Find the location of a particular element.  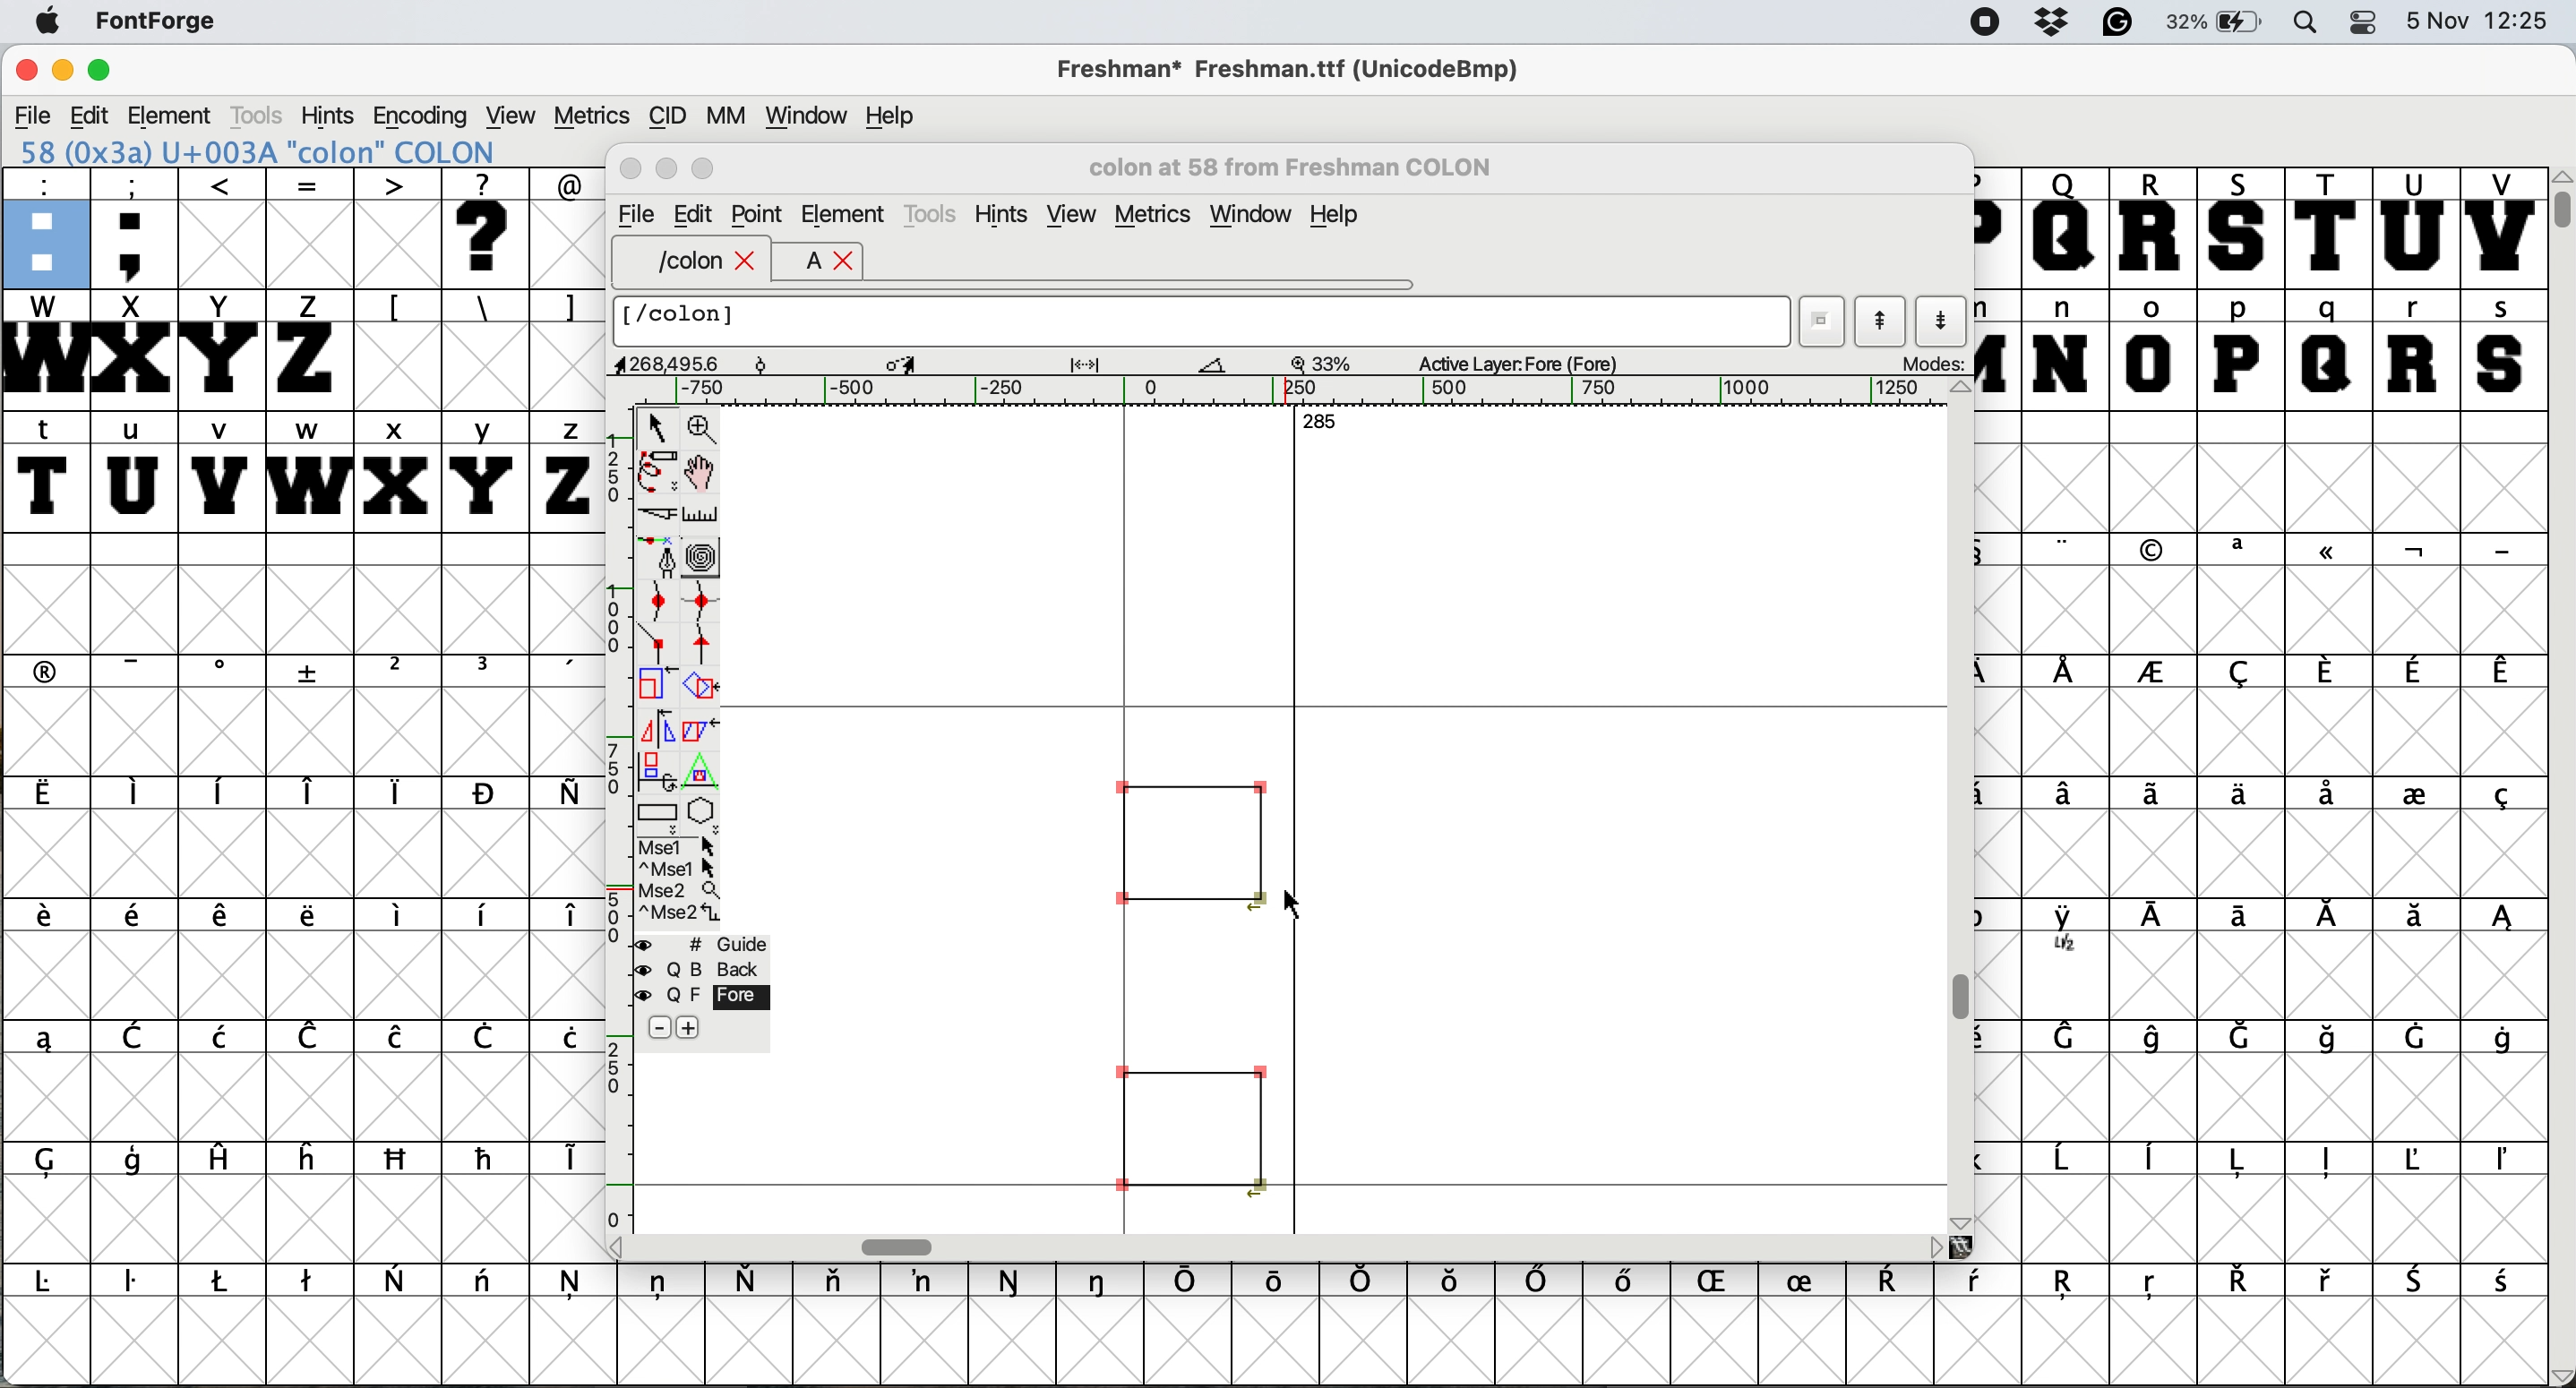

element is located at coordinates (175, 115).